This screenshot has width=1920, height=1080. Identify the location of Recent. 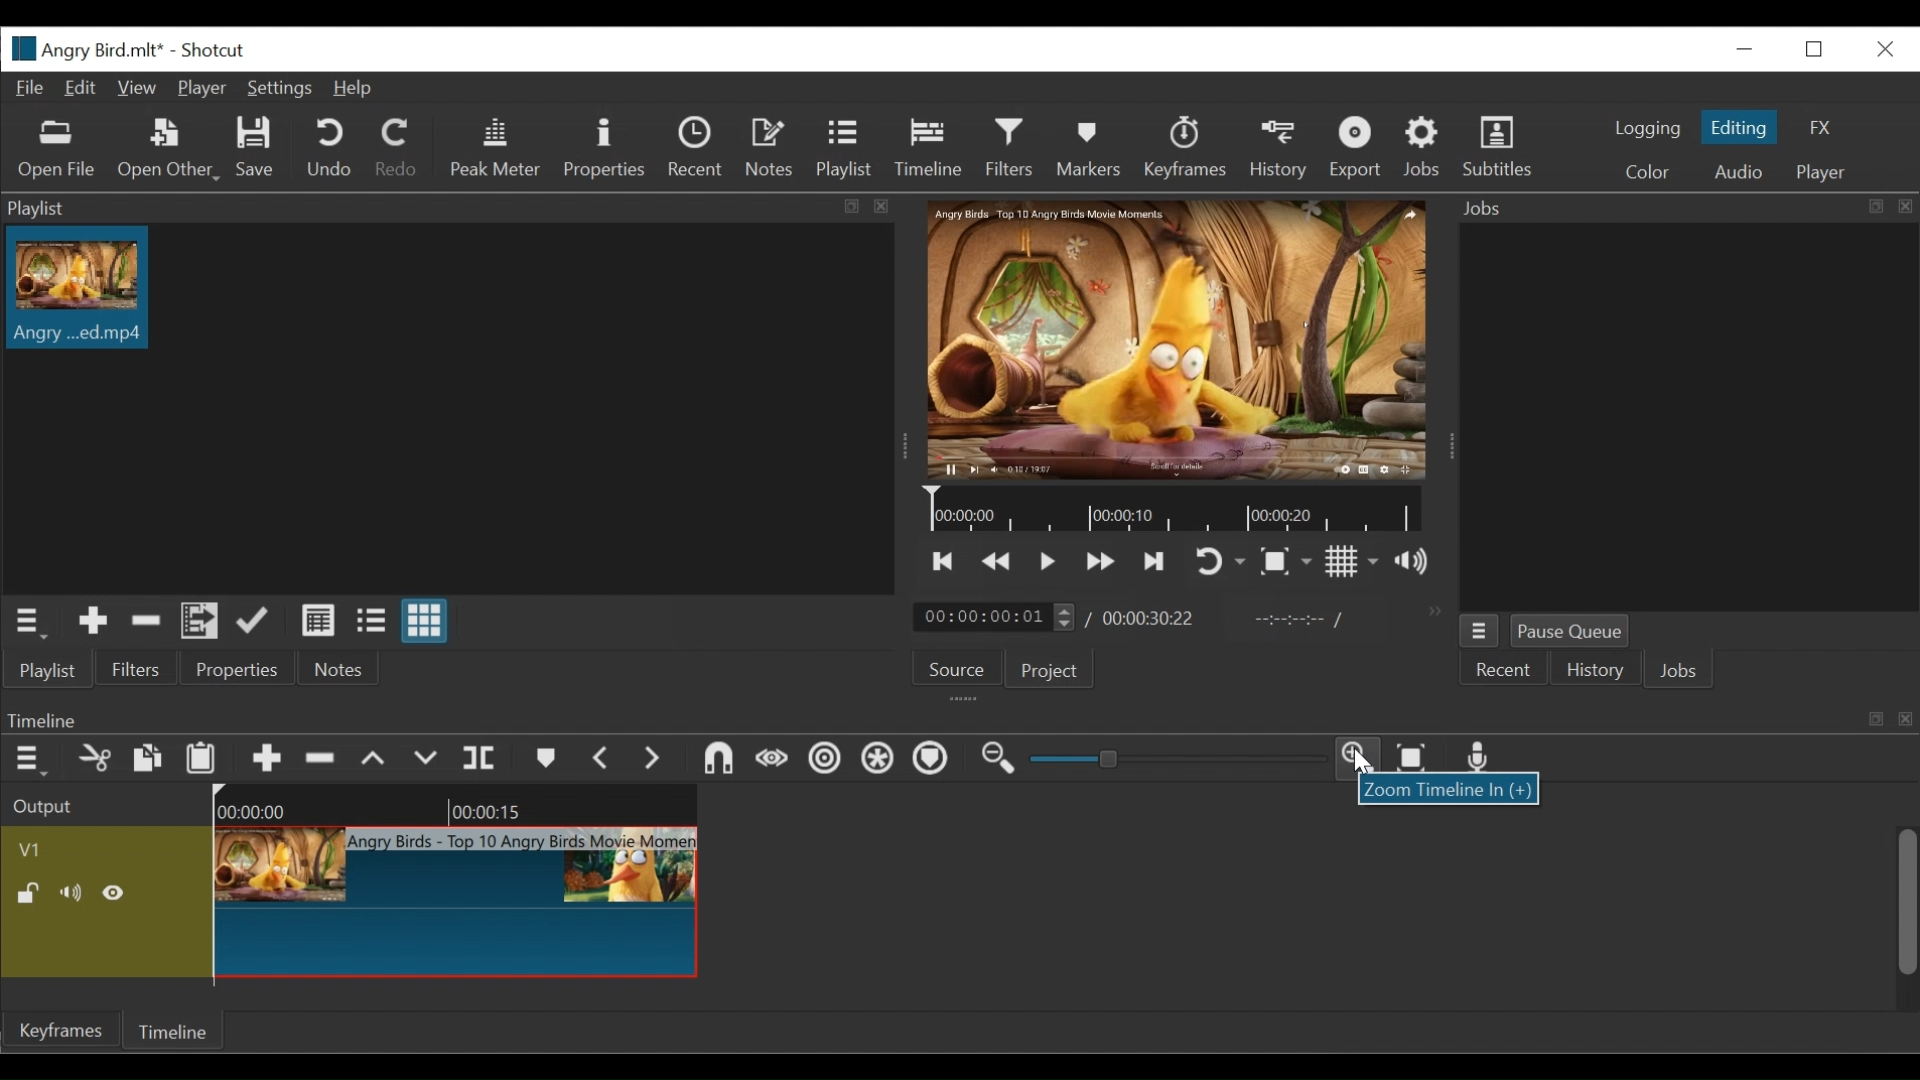
(1502, 669).